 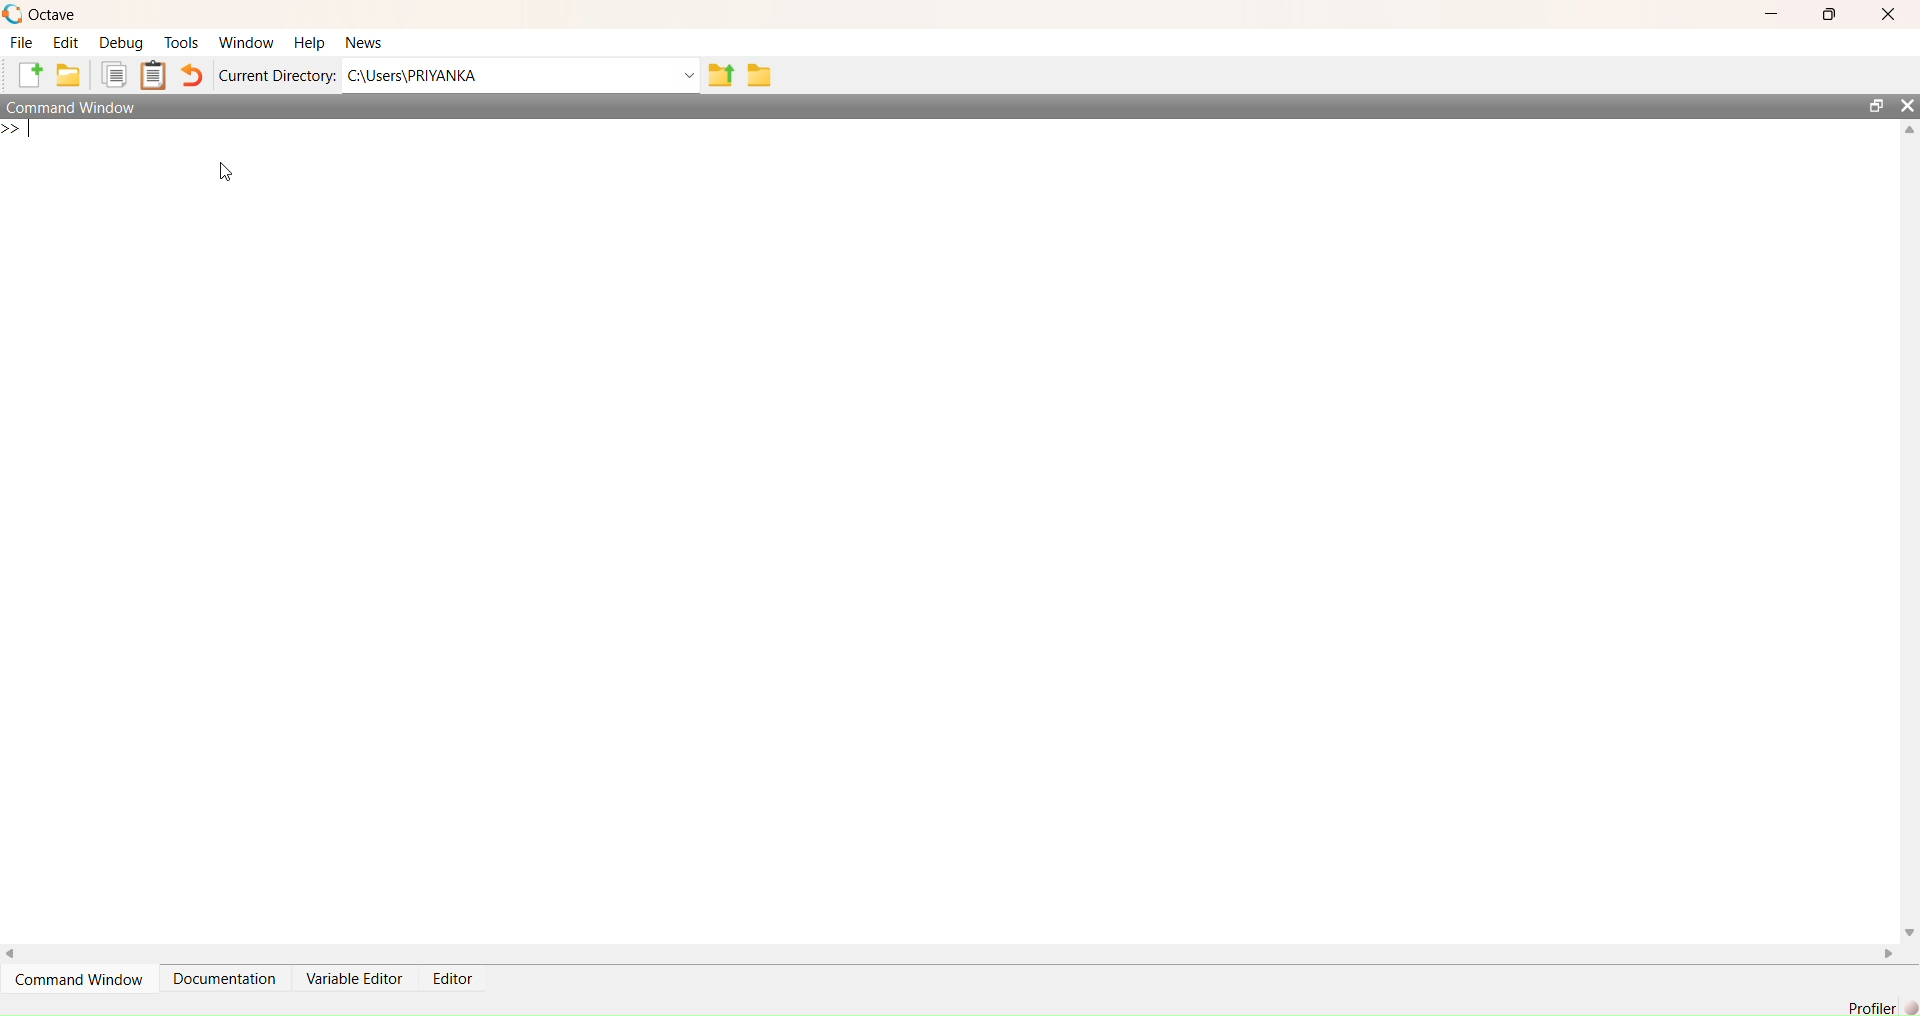 What do you see at coordinates (1869, 1005) in the screenshot?
I see `Profiler]` at bounding box center [1869, 1005].